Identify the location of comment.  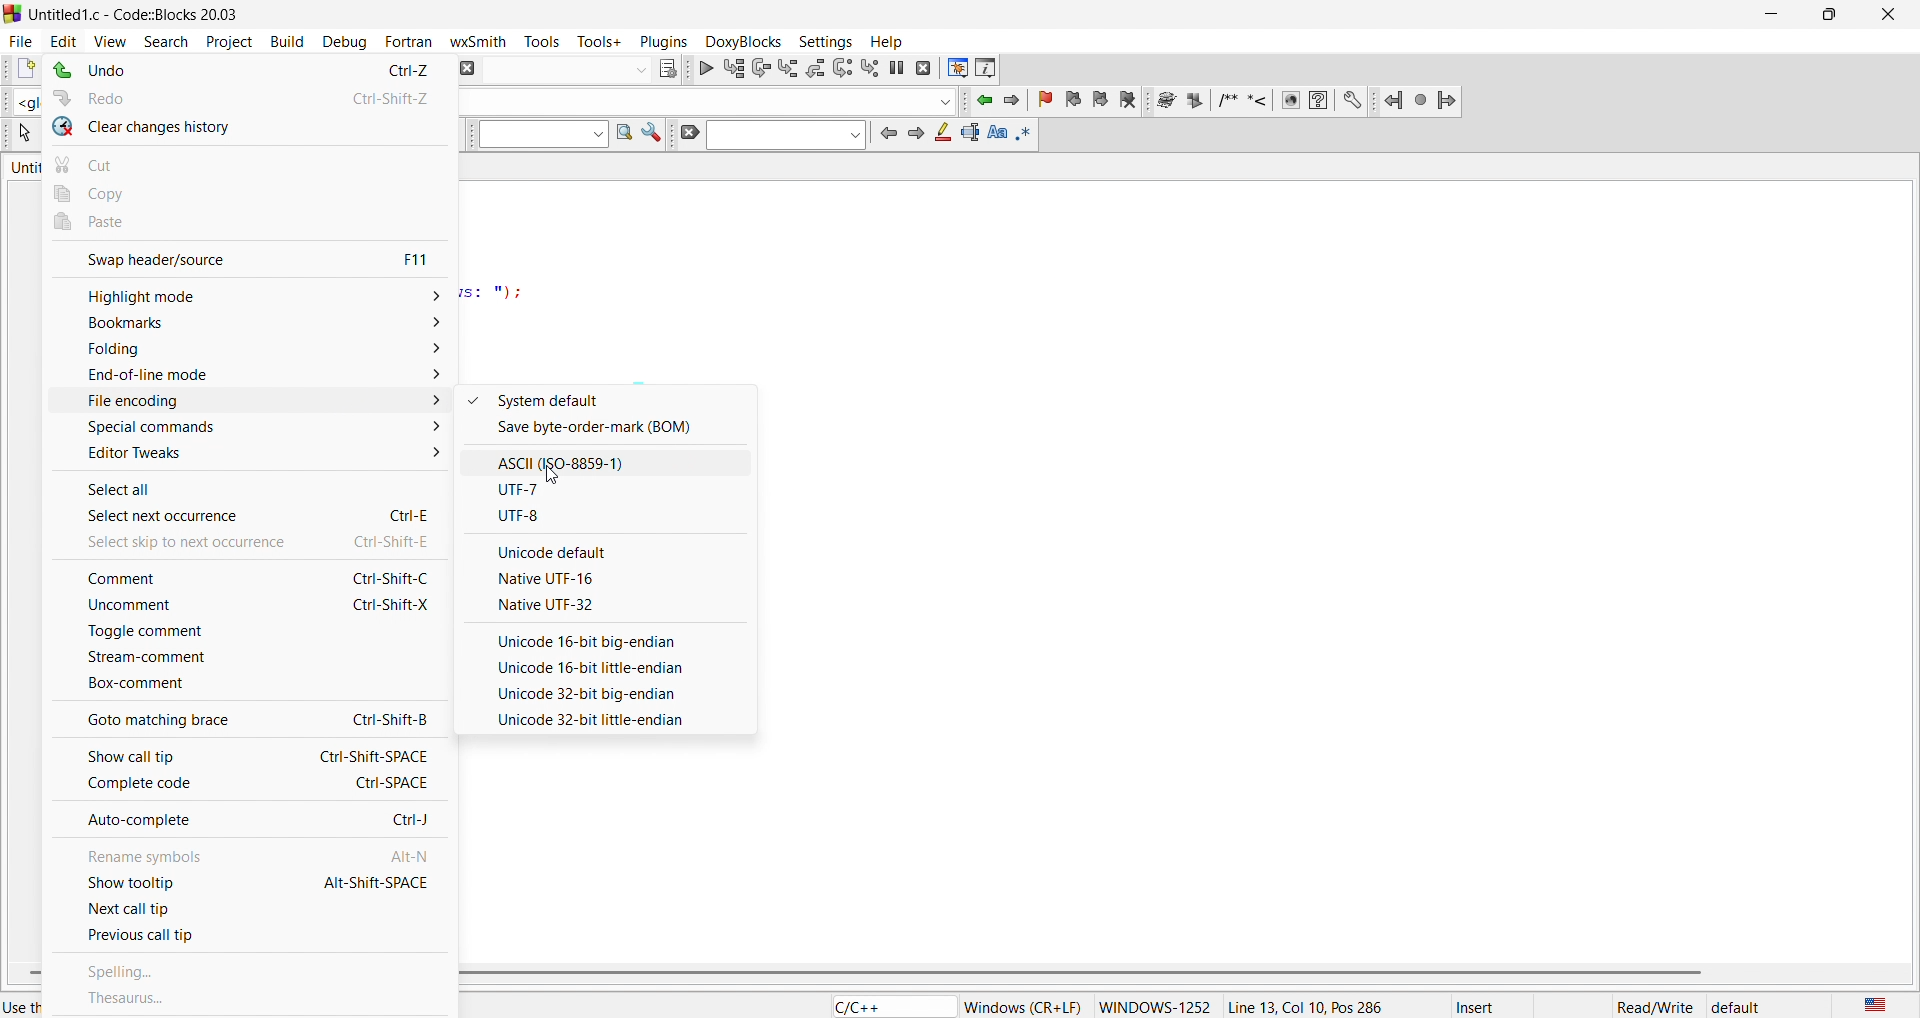
(239, 576).